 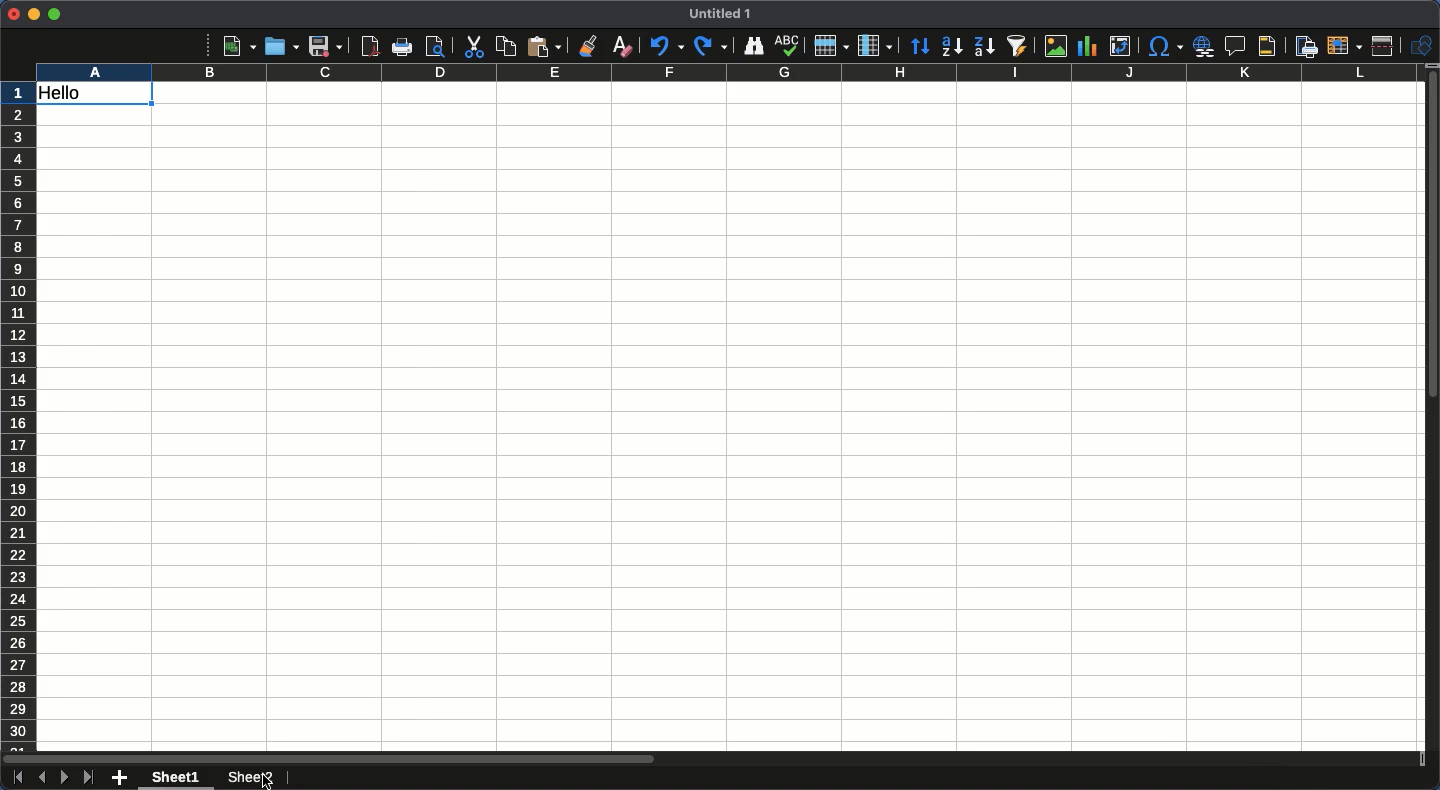 What do you see at coordinates (1164, 46) in the screenshot?
I see `Special characters` at bounding box center [1164, 46].